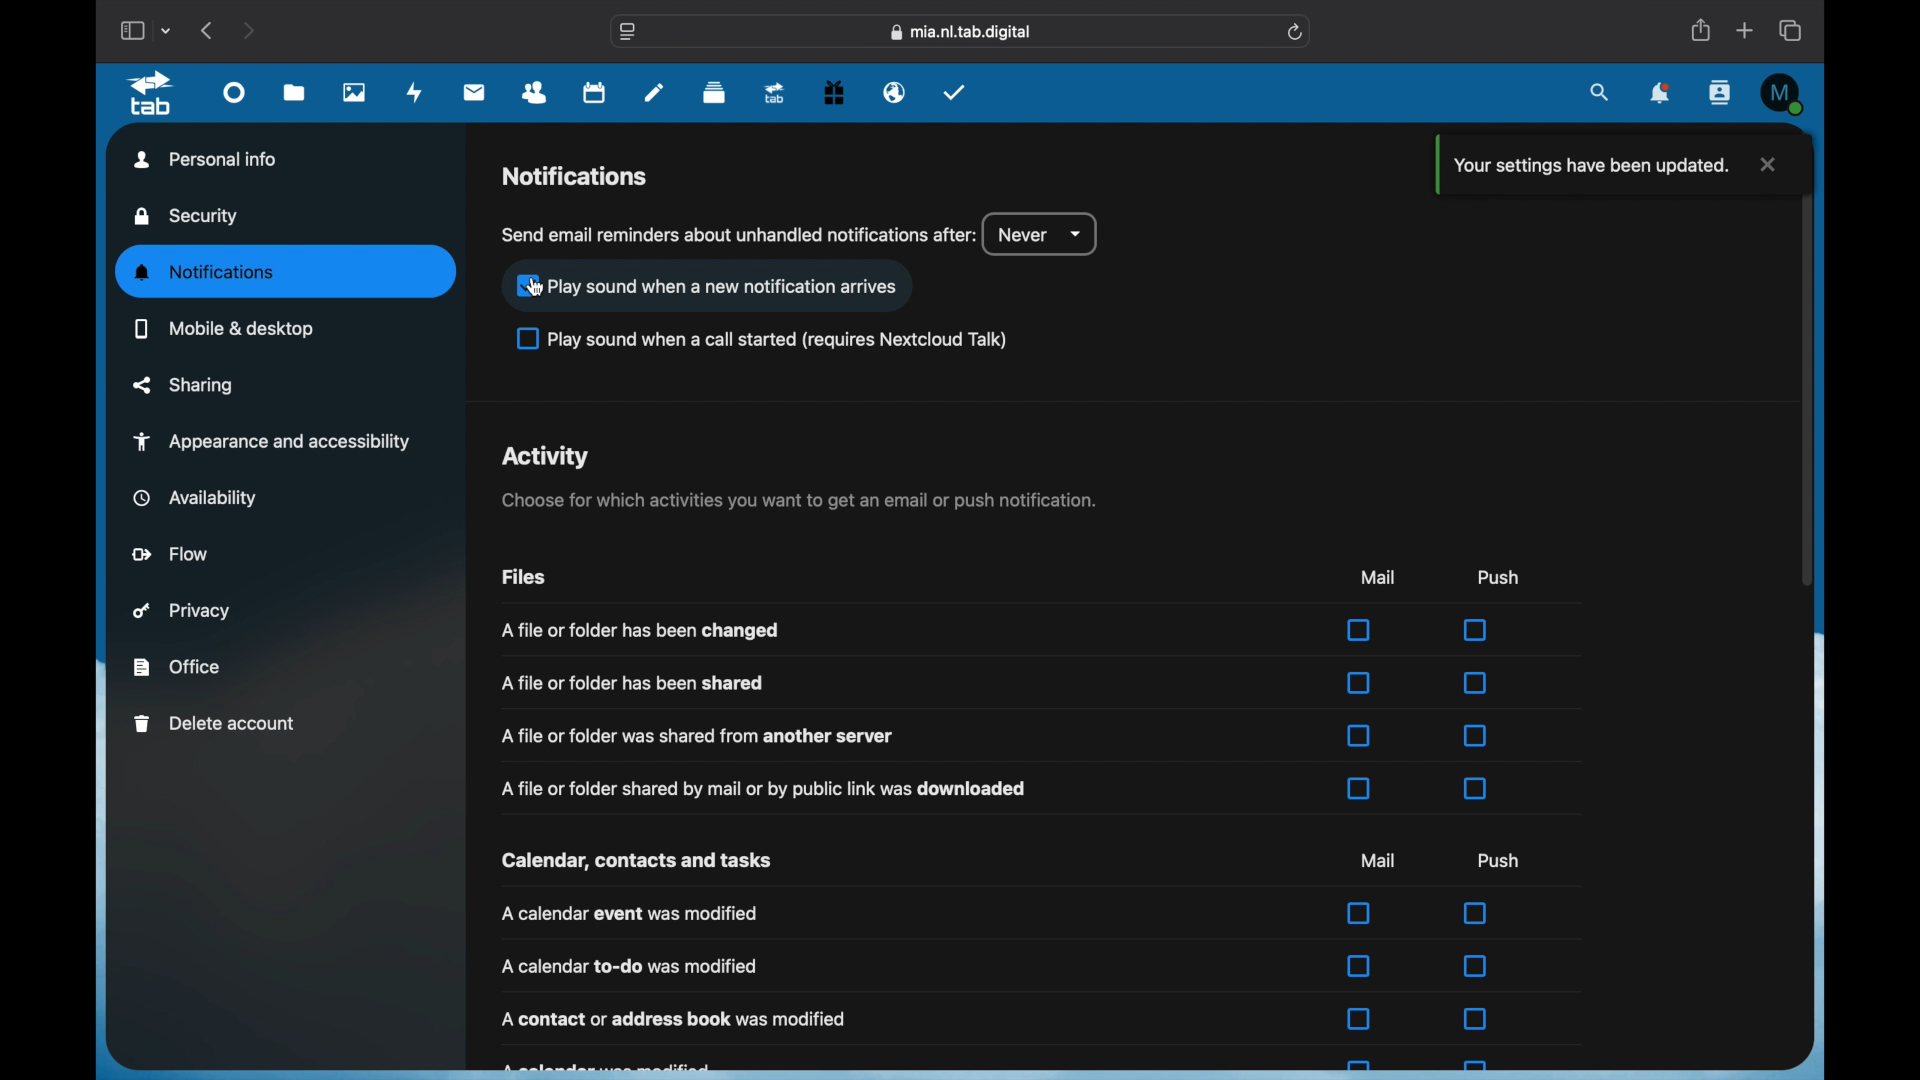  What do you see at coordinates (176, 667) in the screenshot?
I see `office` at bounding box center [176, 667].